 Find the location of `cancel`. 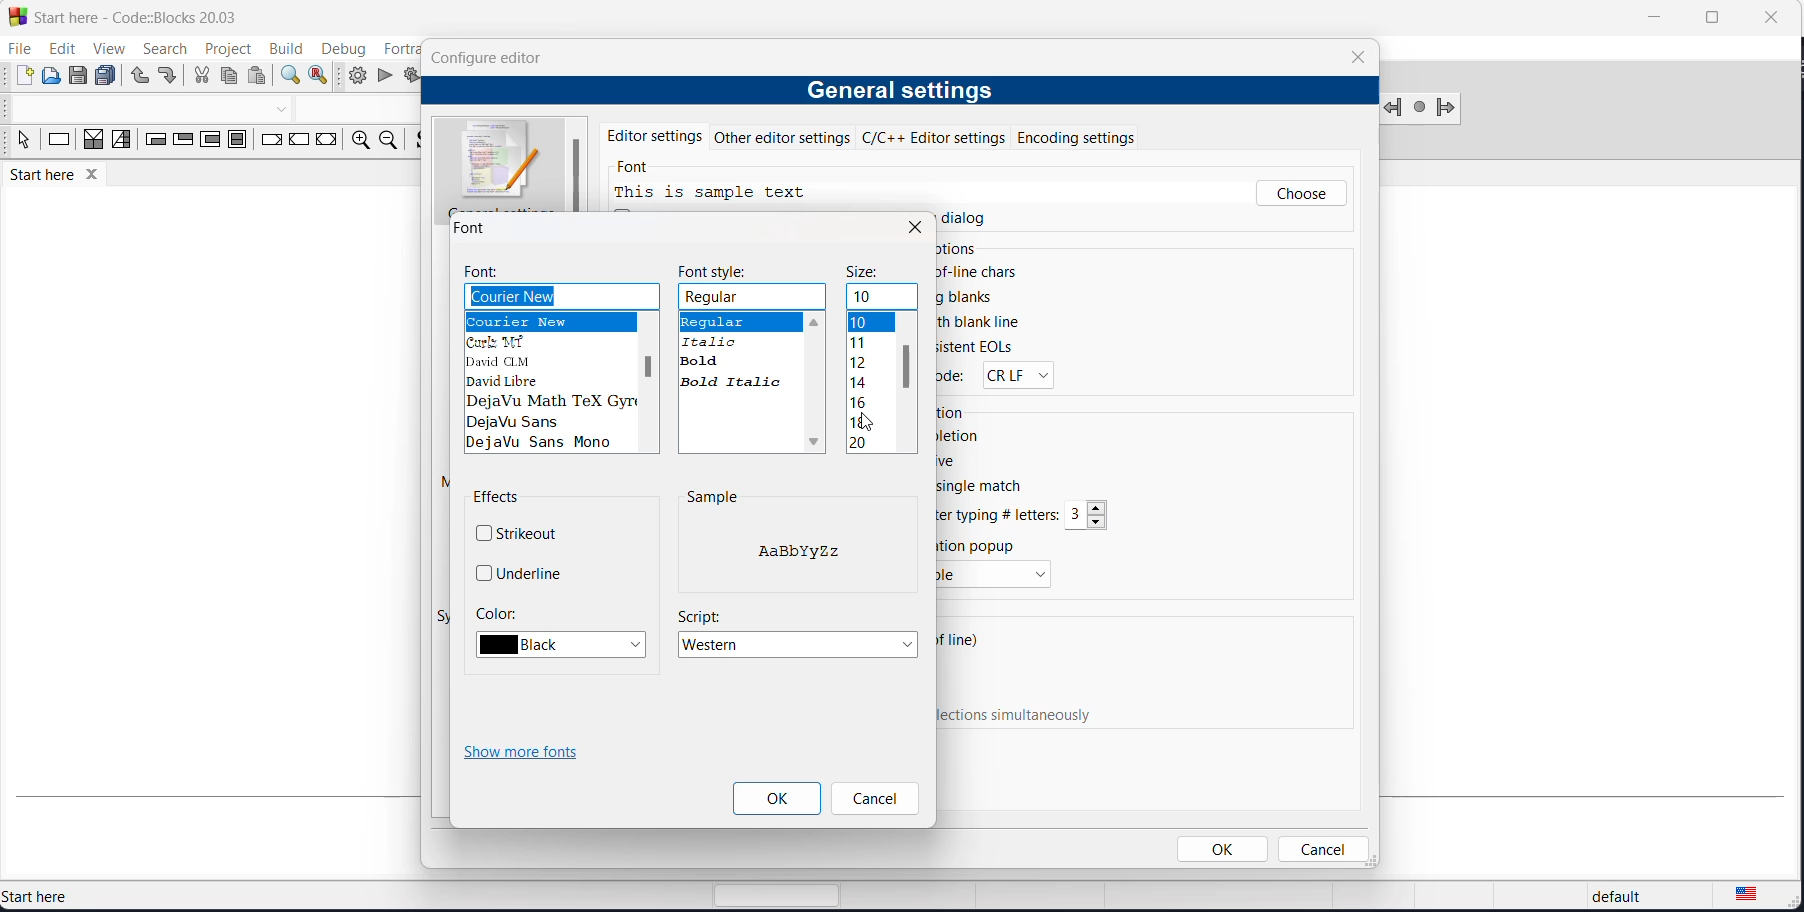

cancel is located at coordinates (1321, 849).